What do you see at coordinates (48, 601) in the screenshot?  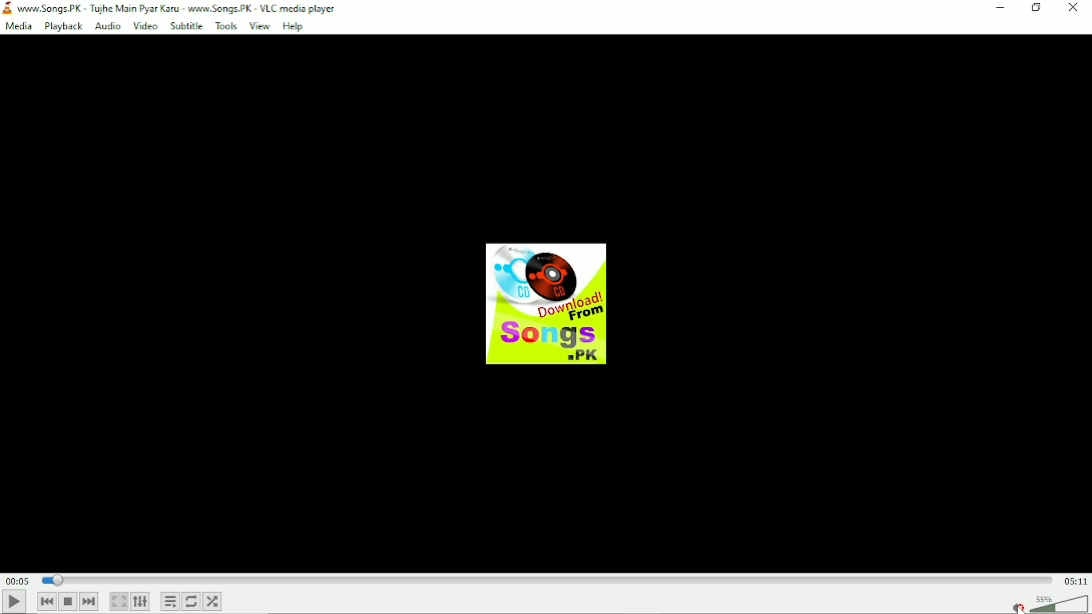 I see `Previous` at bounding box center [48, 601].